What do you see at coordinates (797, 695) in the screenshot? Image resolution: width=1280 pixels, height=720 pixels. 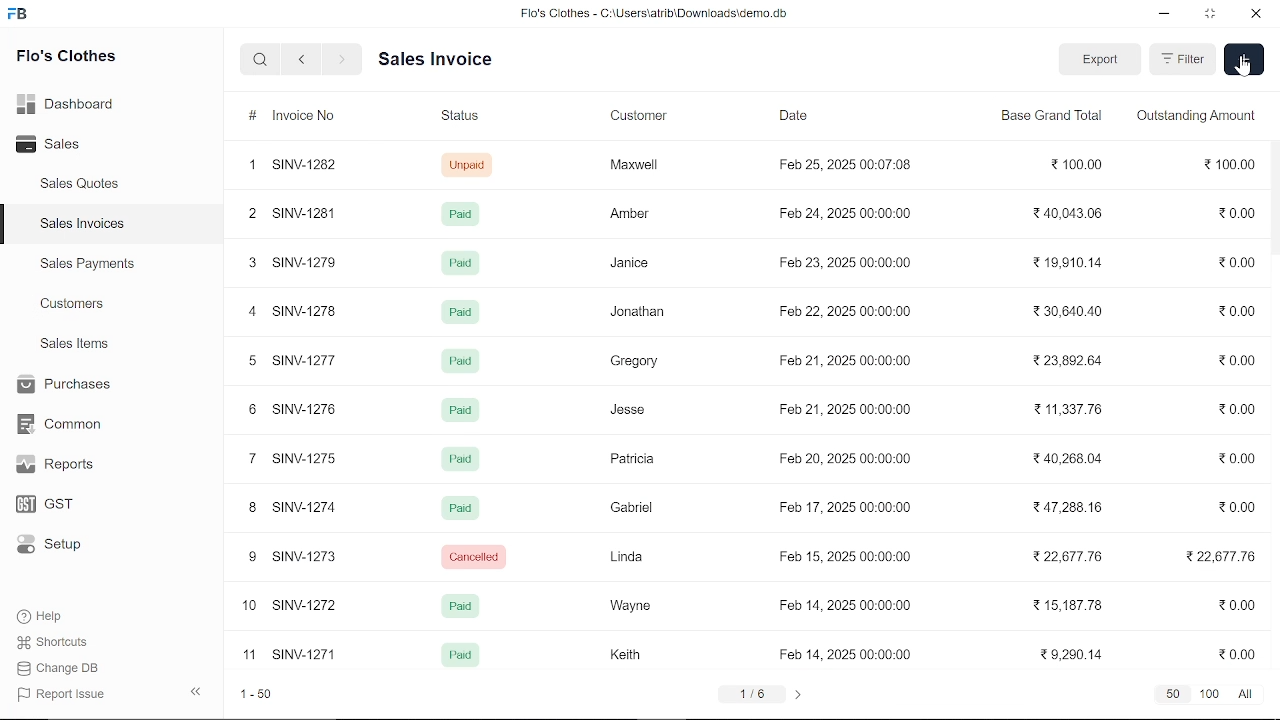 I see `next page` at bounding box center [797, 695].